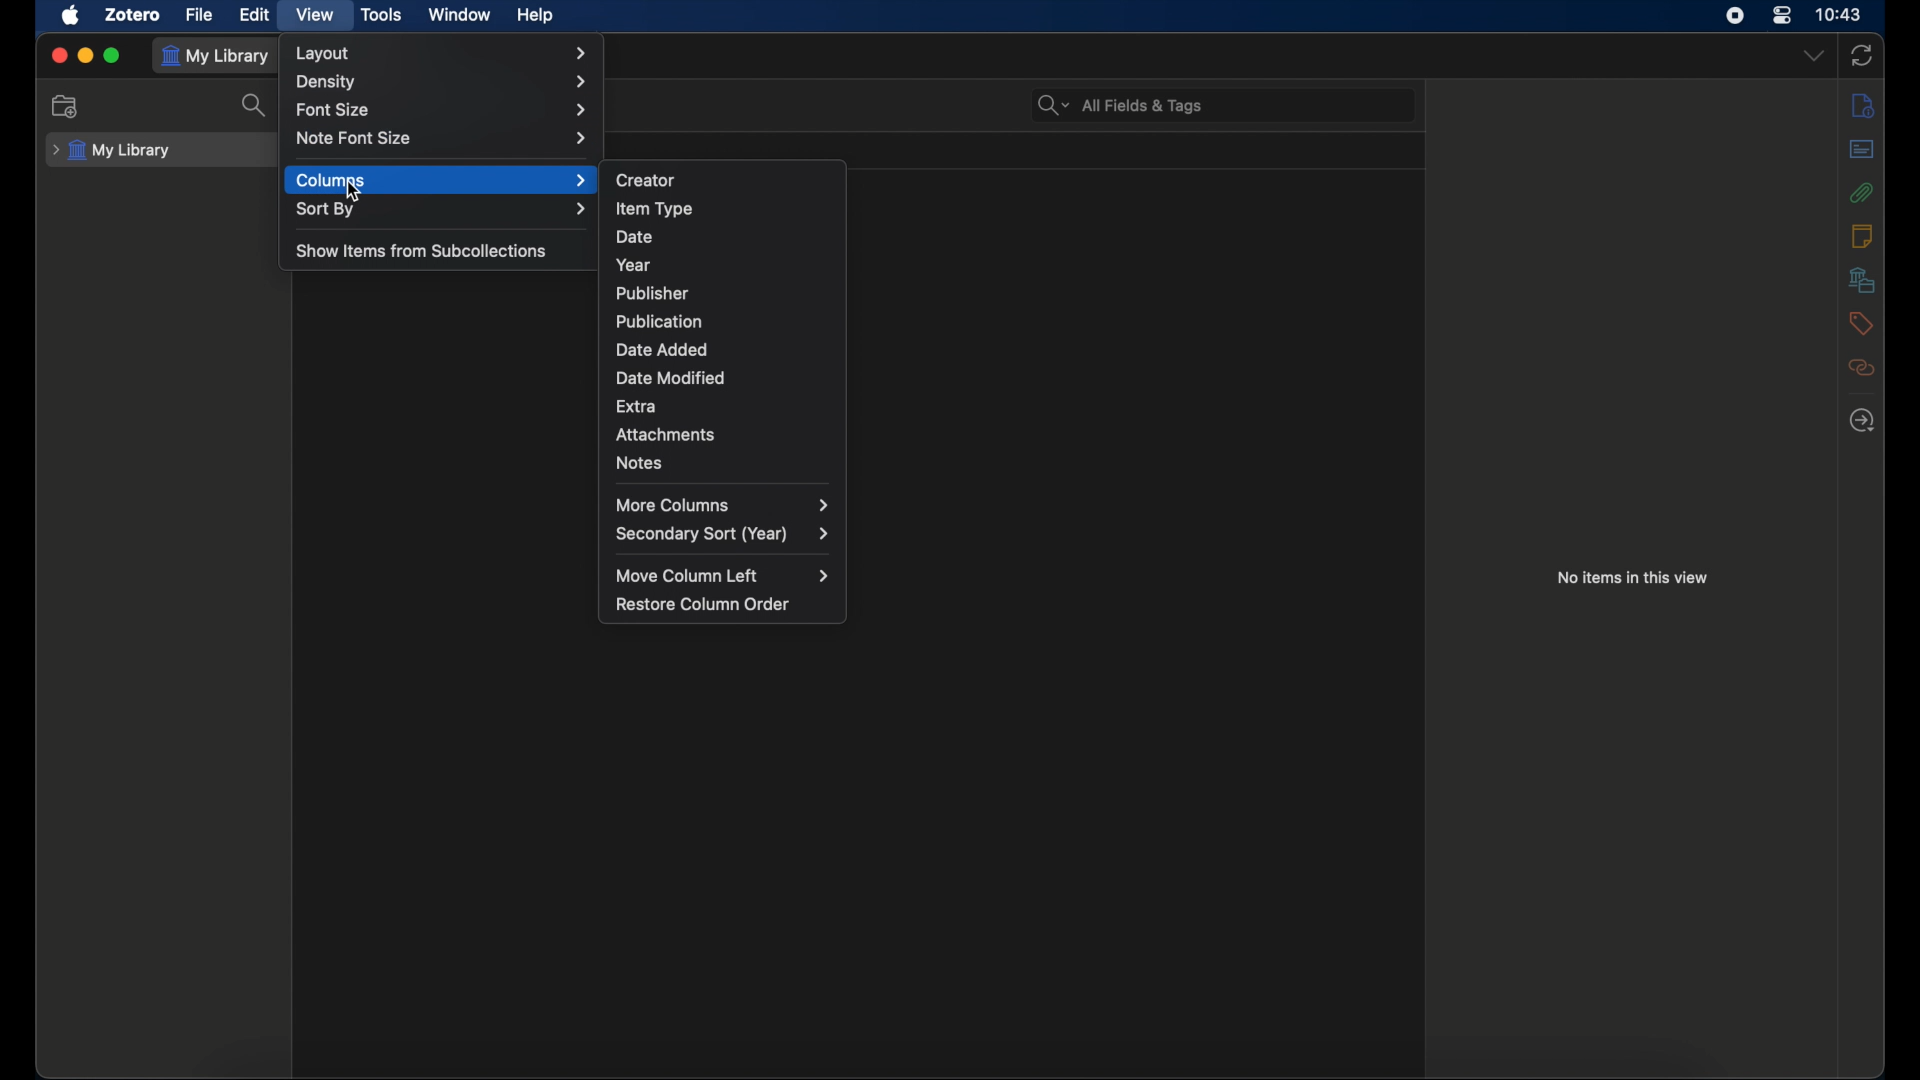  I want to click on notes, so click(1862, 236).